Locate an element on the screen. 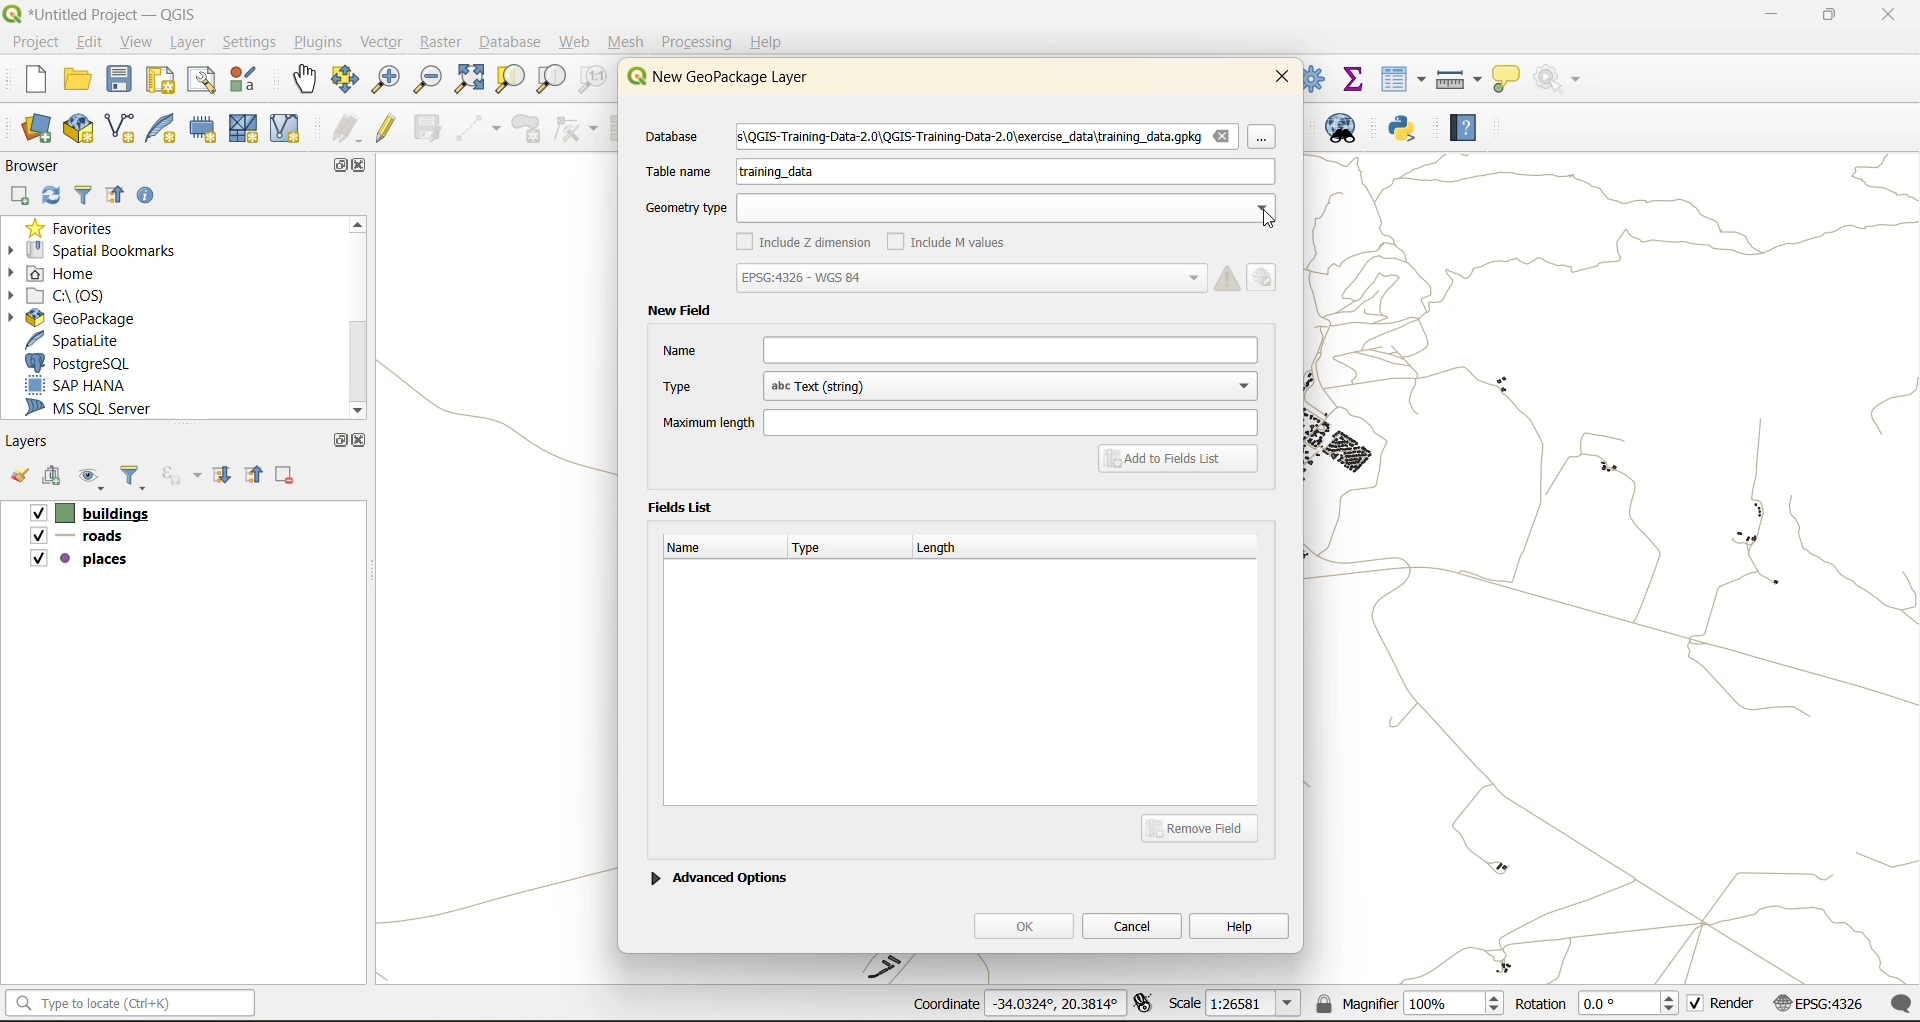  layer is located at coordinates (192, 43).